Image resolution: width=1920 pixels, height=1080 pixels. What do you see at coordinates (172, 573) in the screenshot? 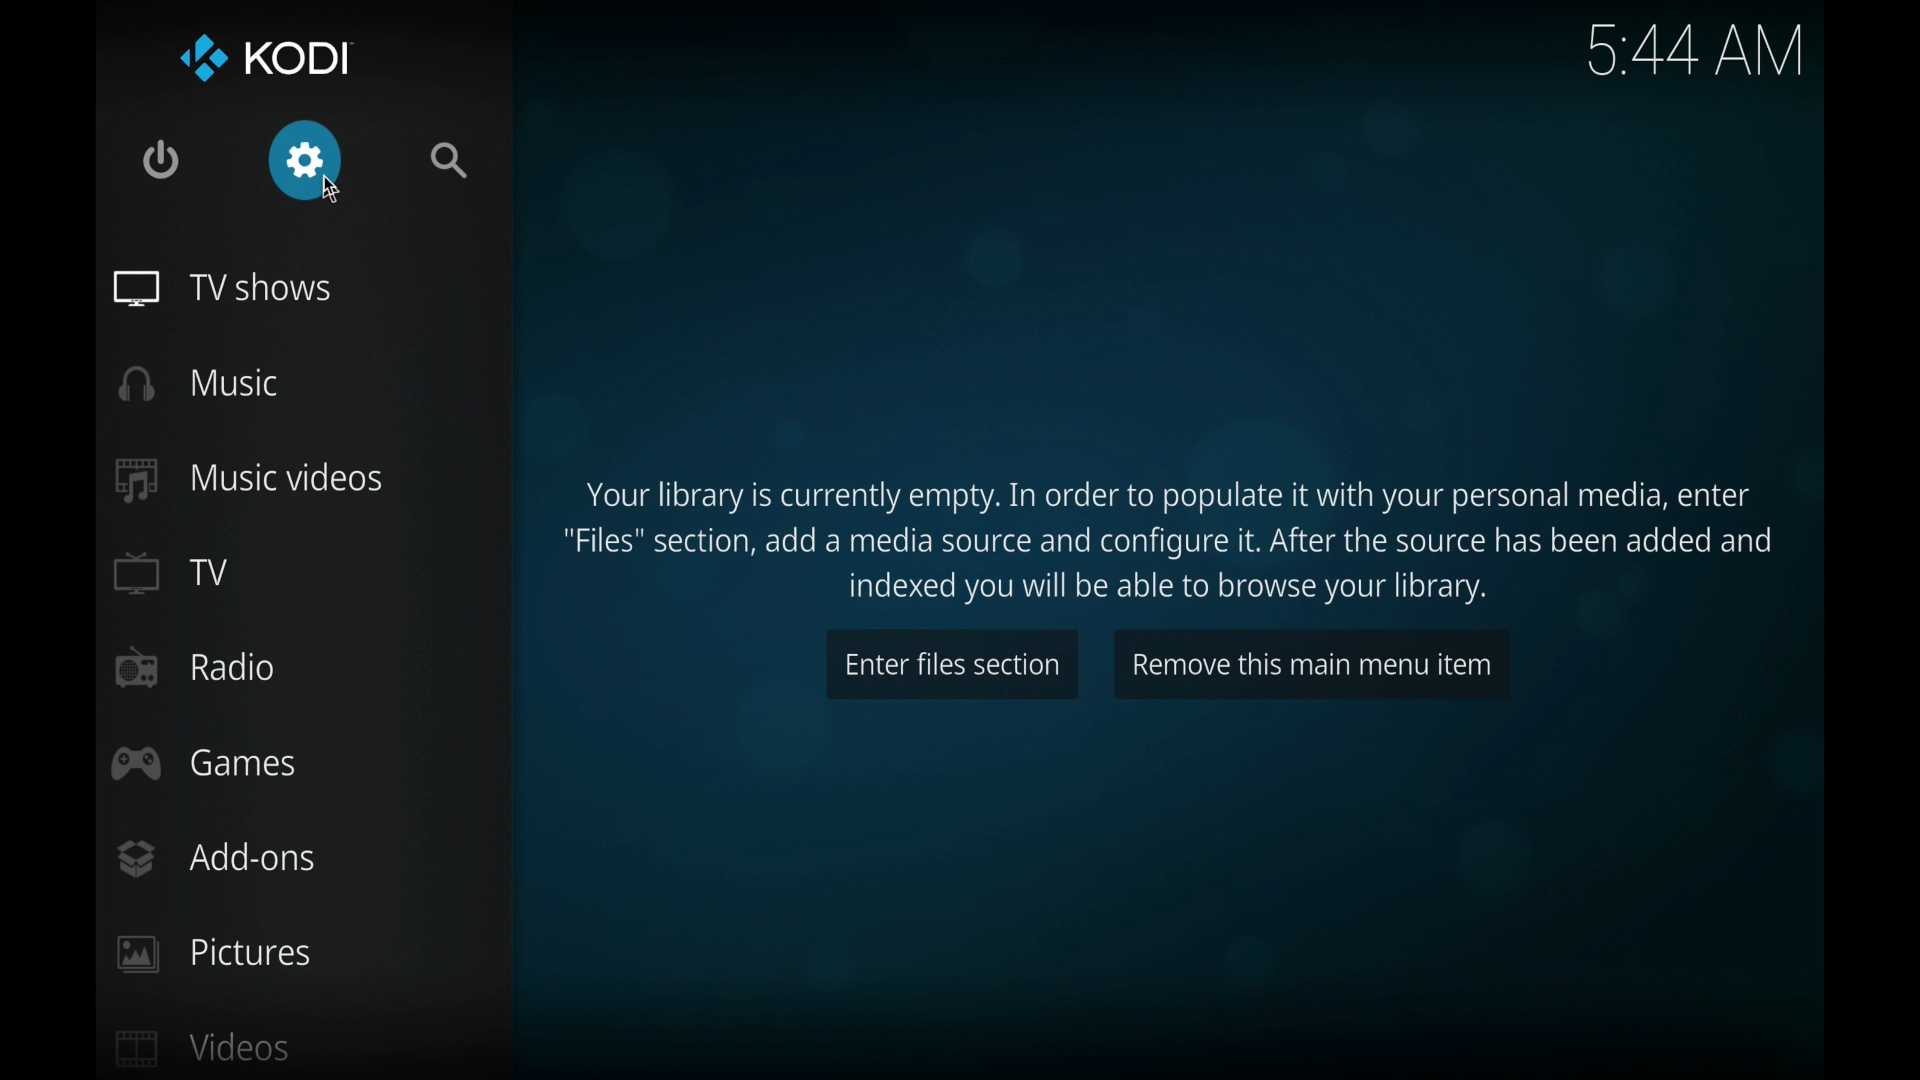
I see `Tv` at bounding box center [172, 573].